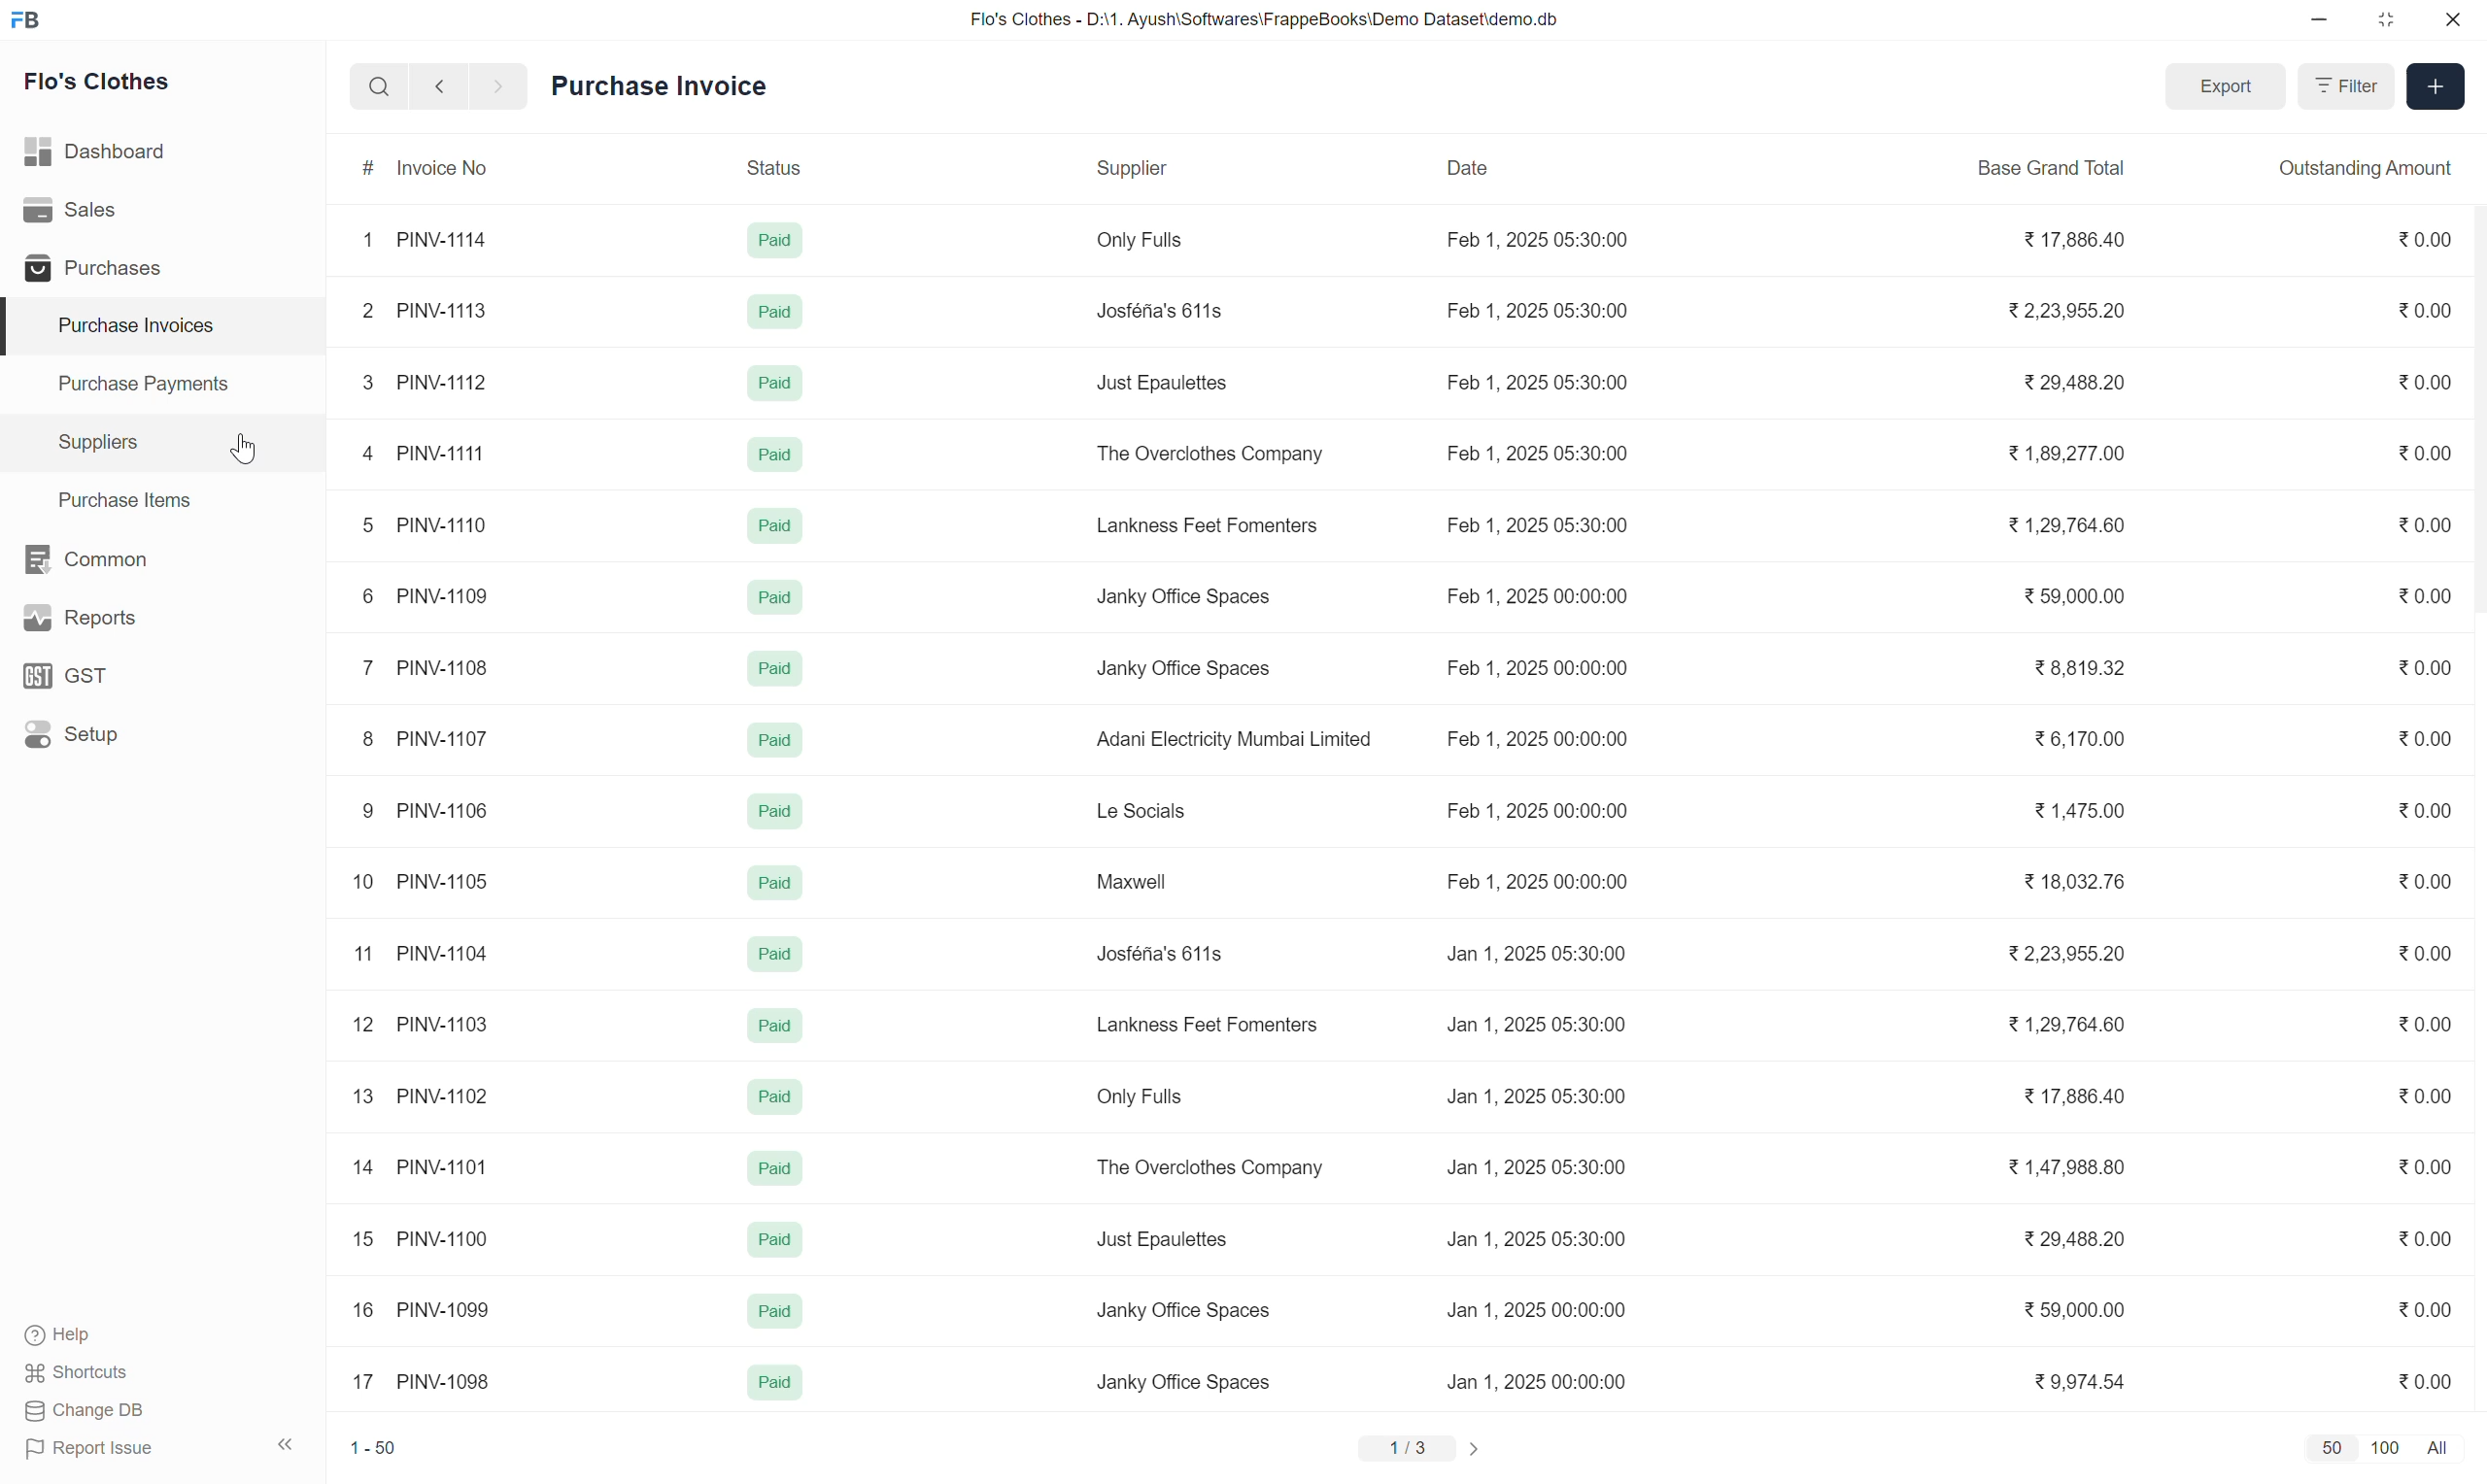  I want to click on Change DB, so click(88, 1411).